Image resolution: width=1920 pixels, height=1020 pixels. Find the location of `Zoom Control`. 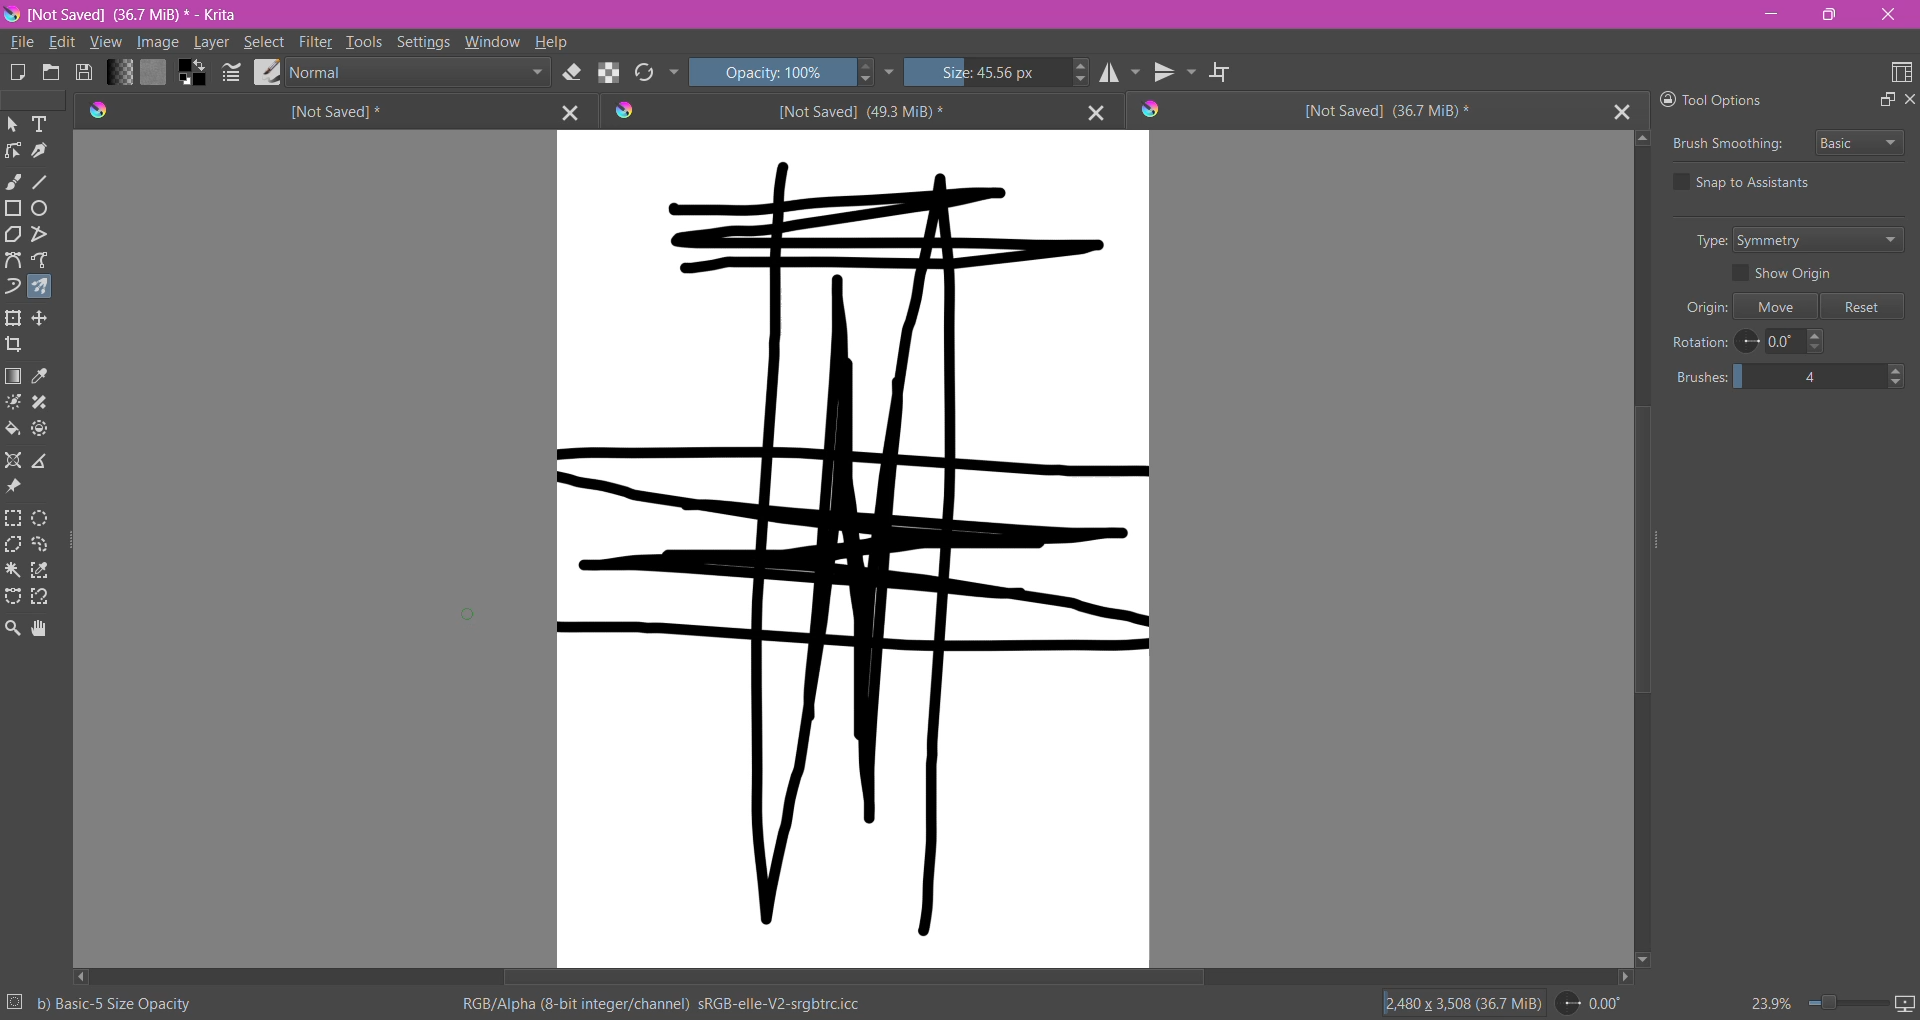

Zoom Control is located at coordinates (1813, 1003).